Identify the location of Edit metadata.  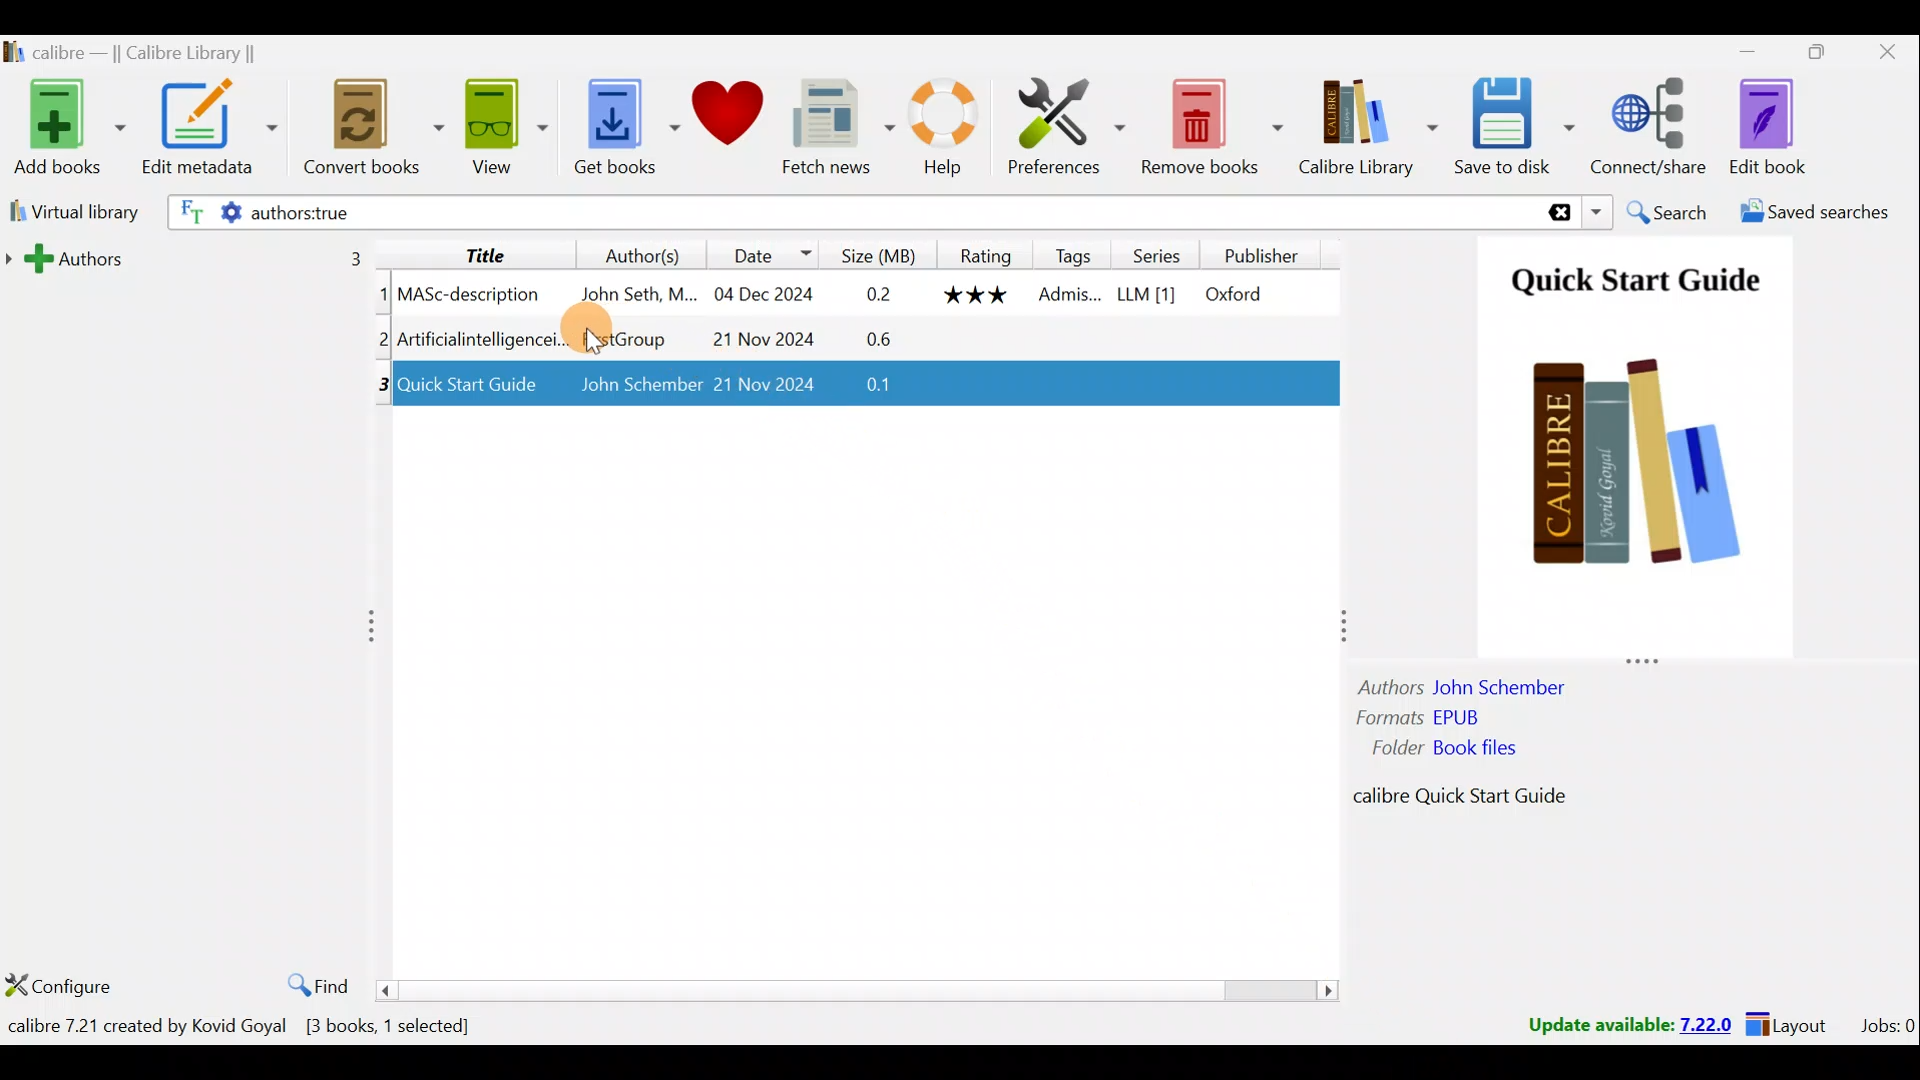
(208, 130).